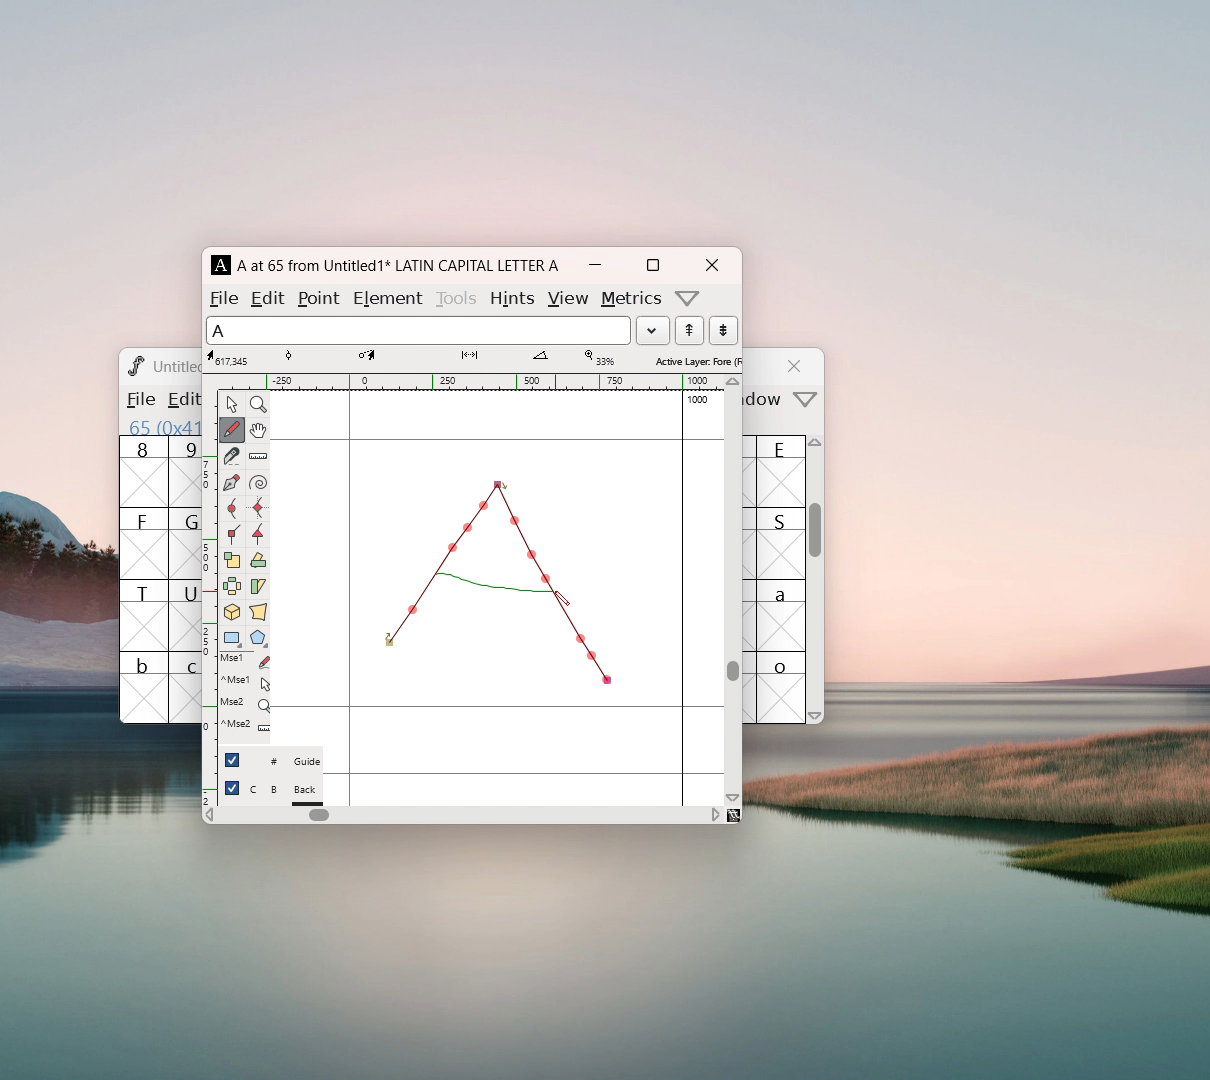 The height and width of the screenshot is (1080, 1210). Describe the element at coordinates (632, 299) in the screenshot. I see `metrics` at that location.